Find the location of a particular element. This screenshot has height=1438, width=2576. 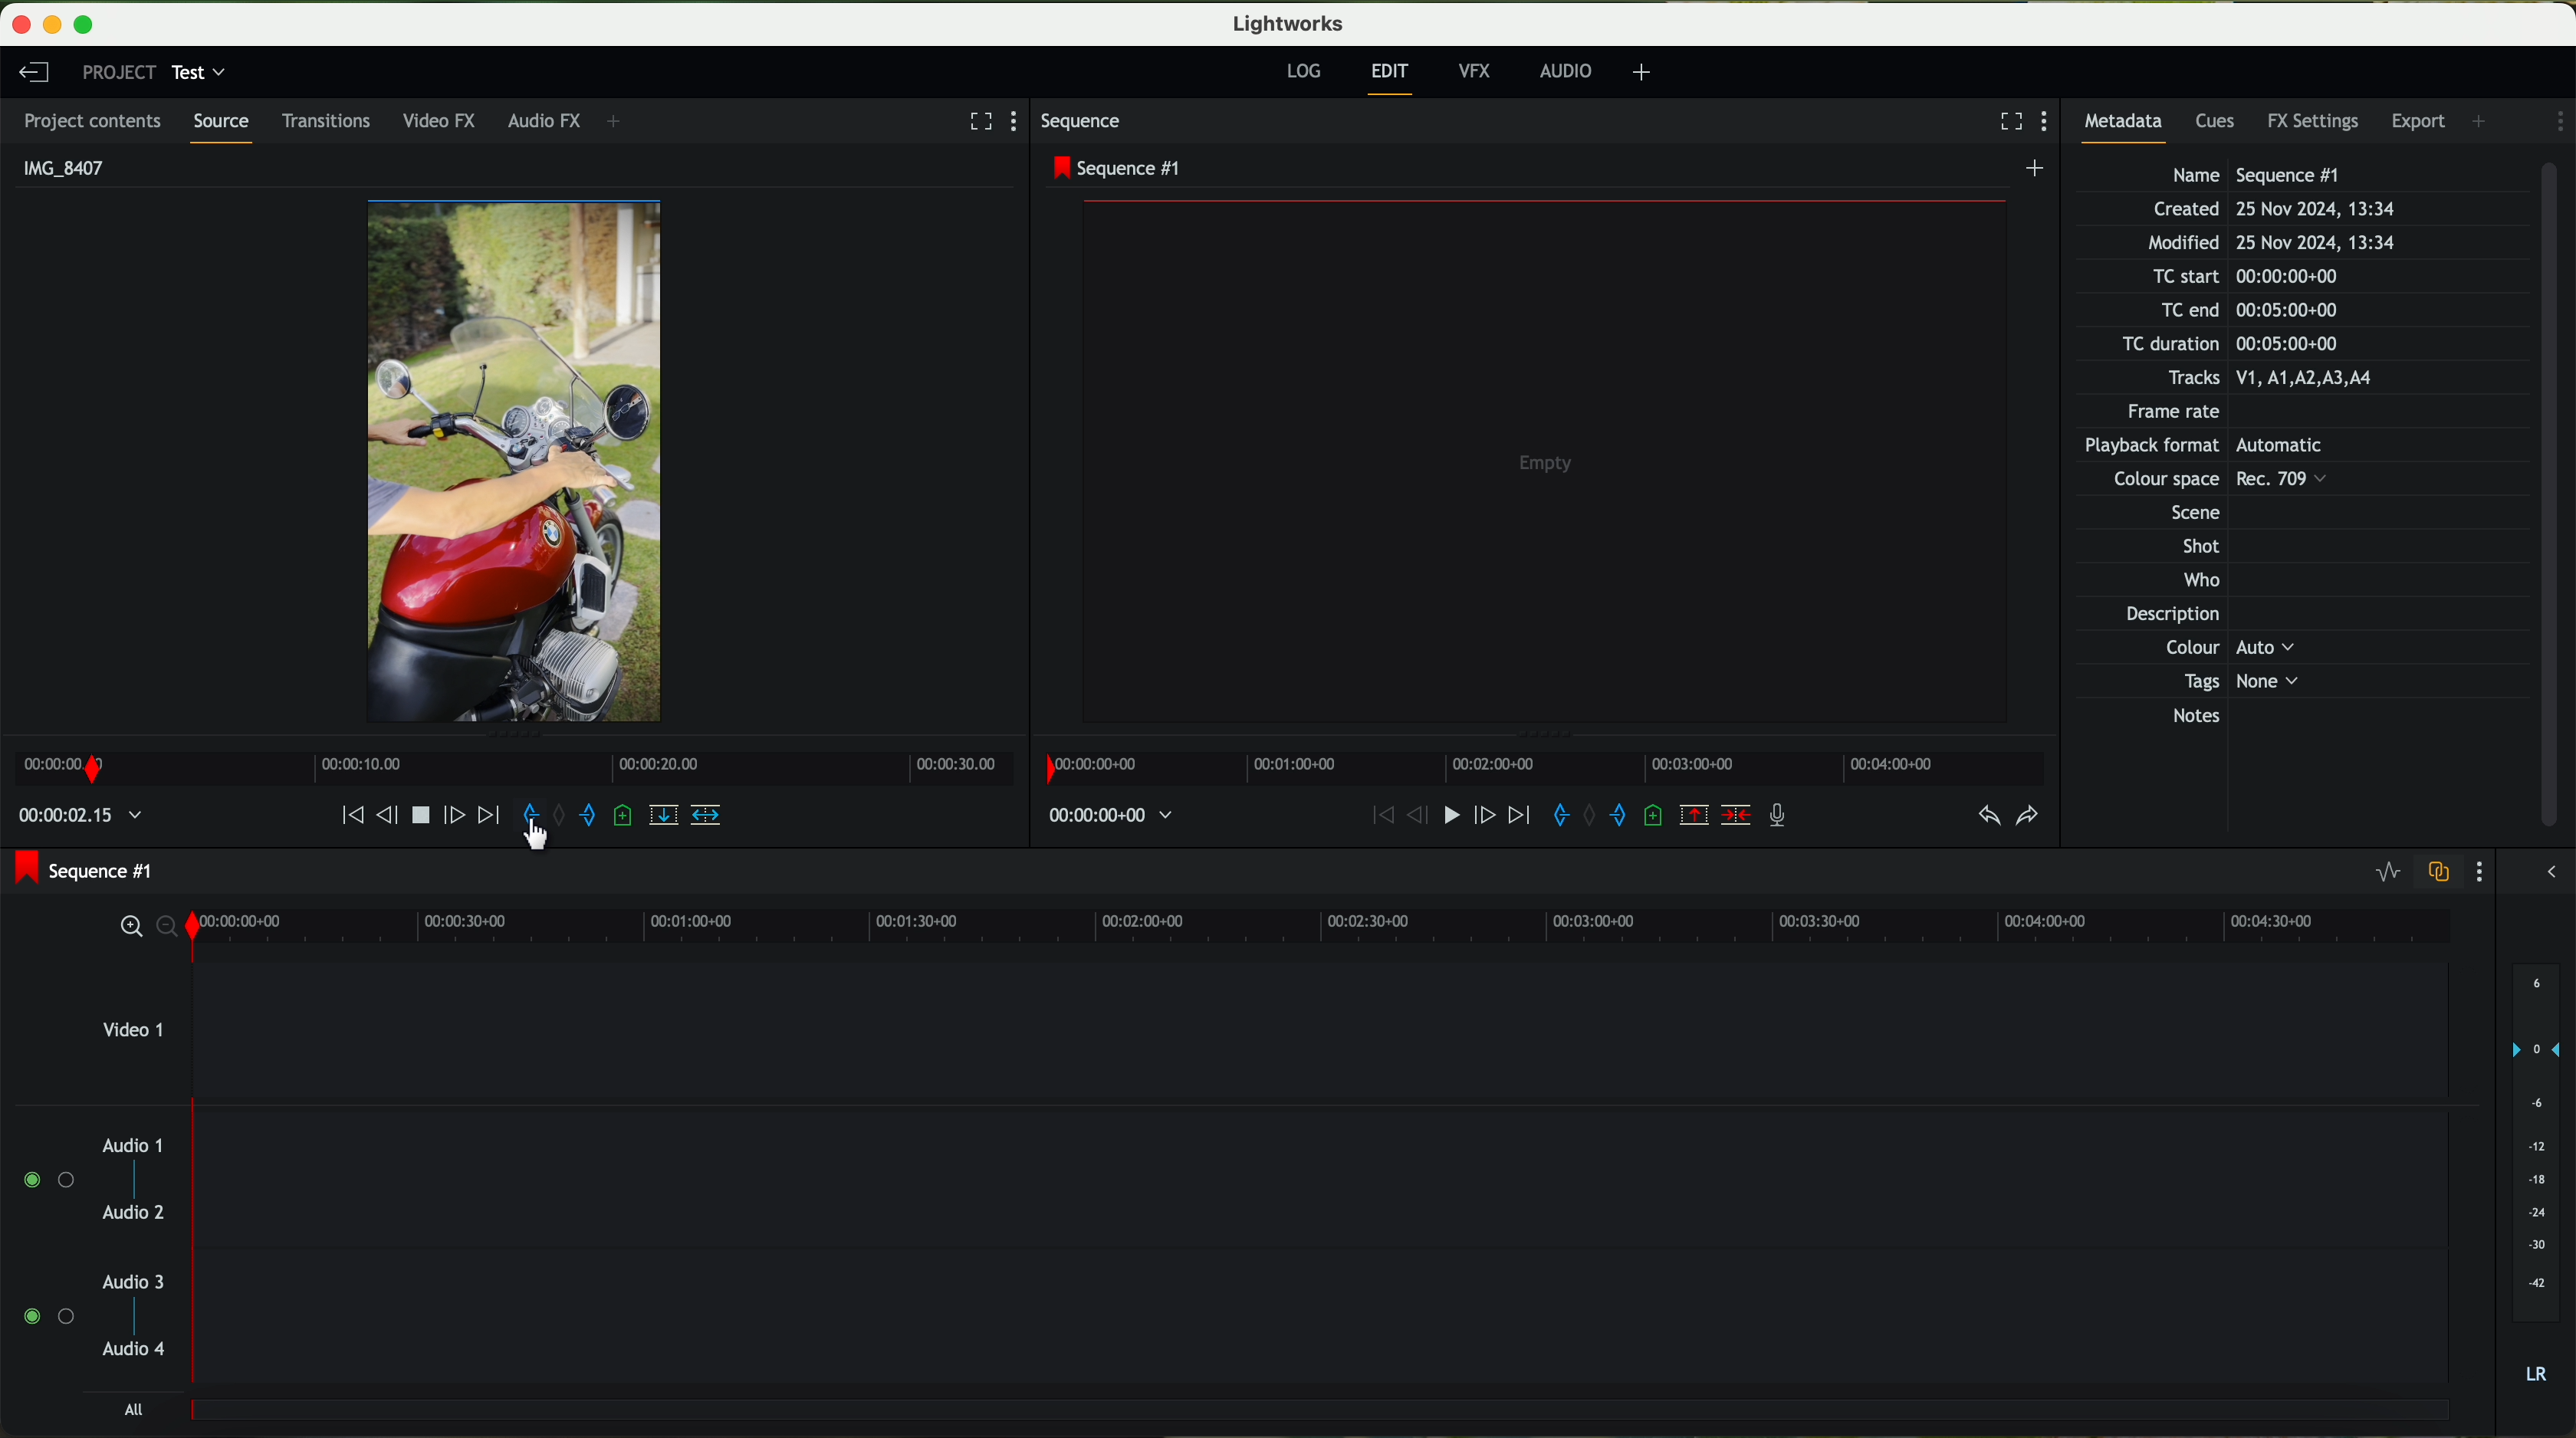

cursor is located at coordinates (539, 835).